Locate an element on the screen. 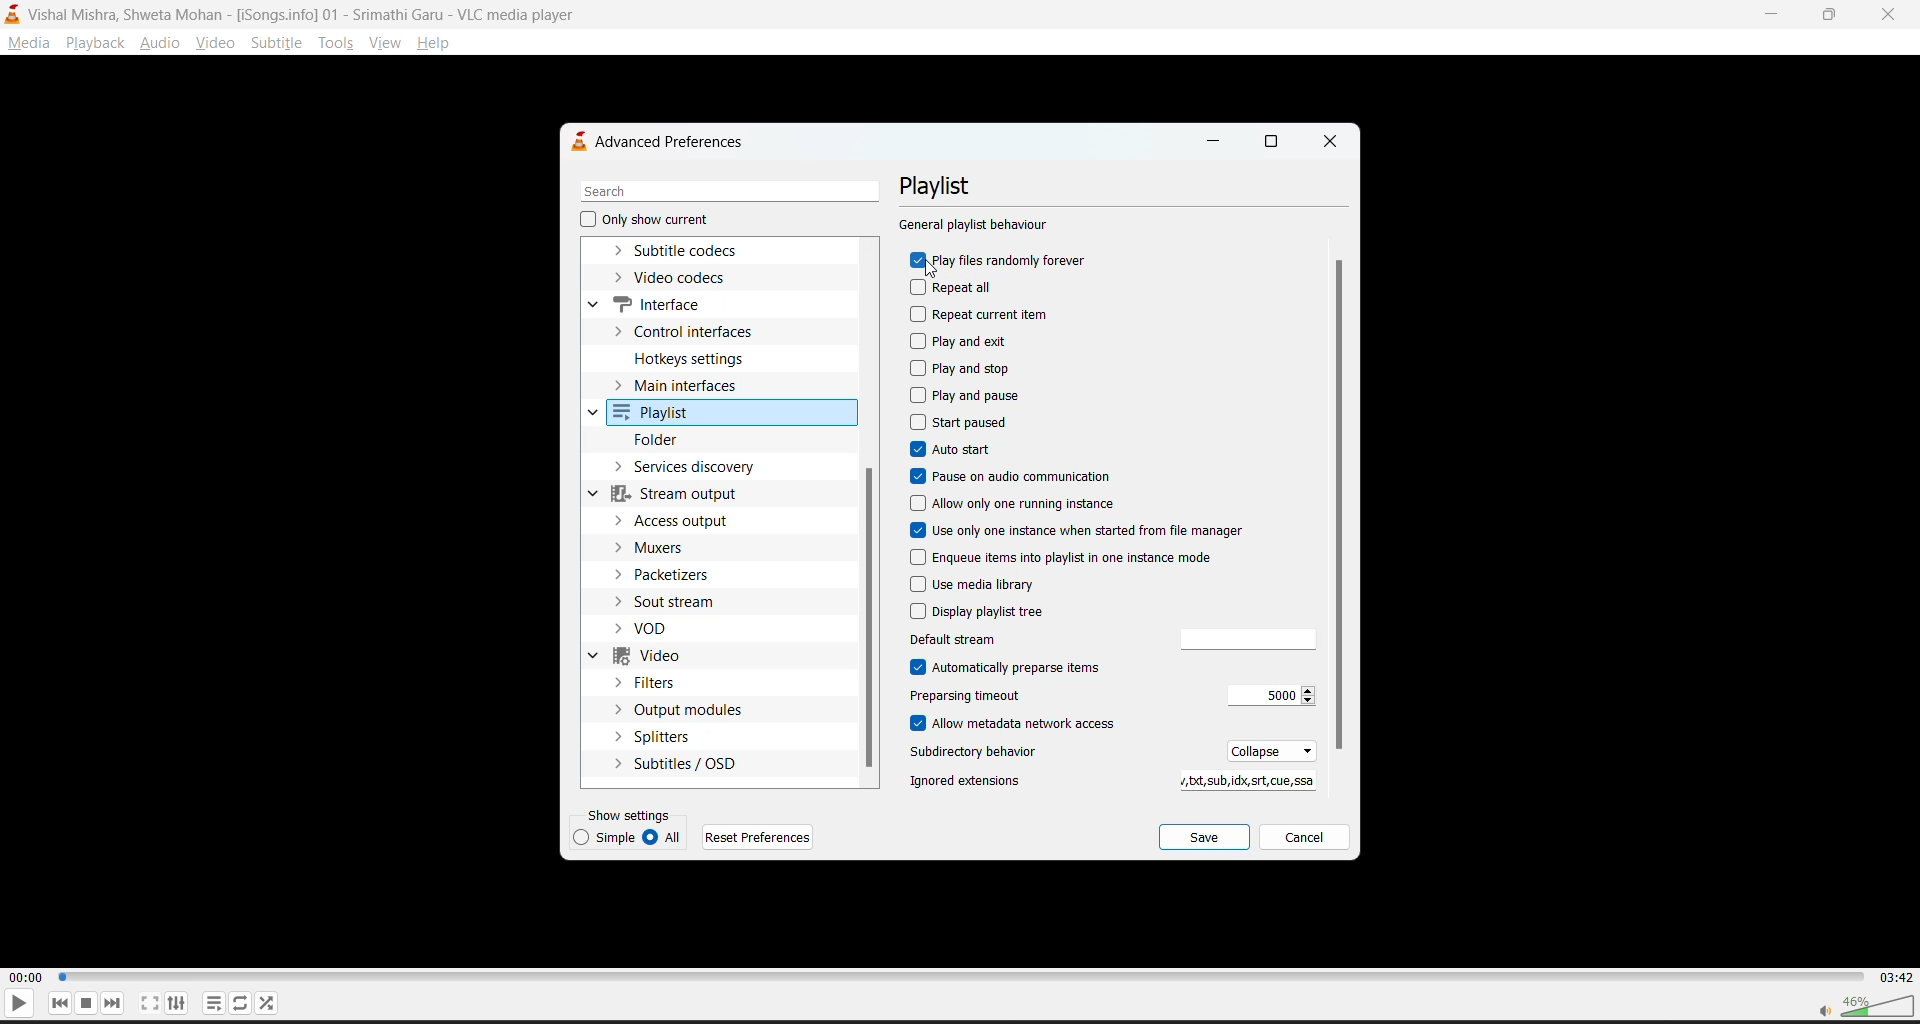 The height and width of the screenshot is (1024, 1920). play is located at coordinates (17, 1006).